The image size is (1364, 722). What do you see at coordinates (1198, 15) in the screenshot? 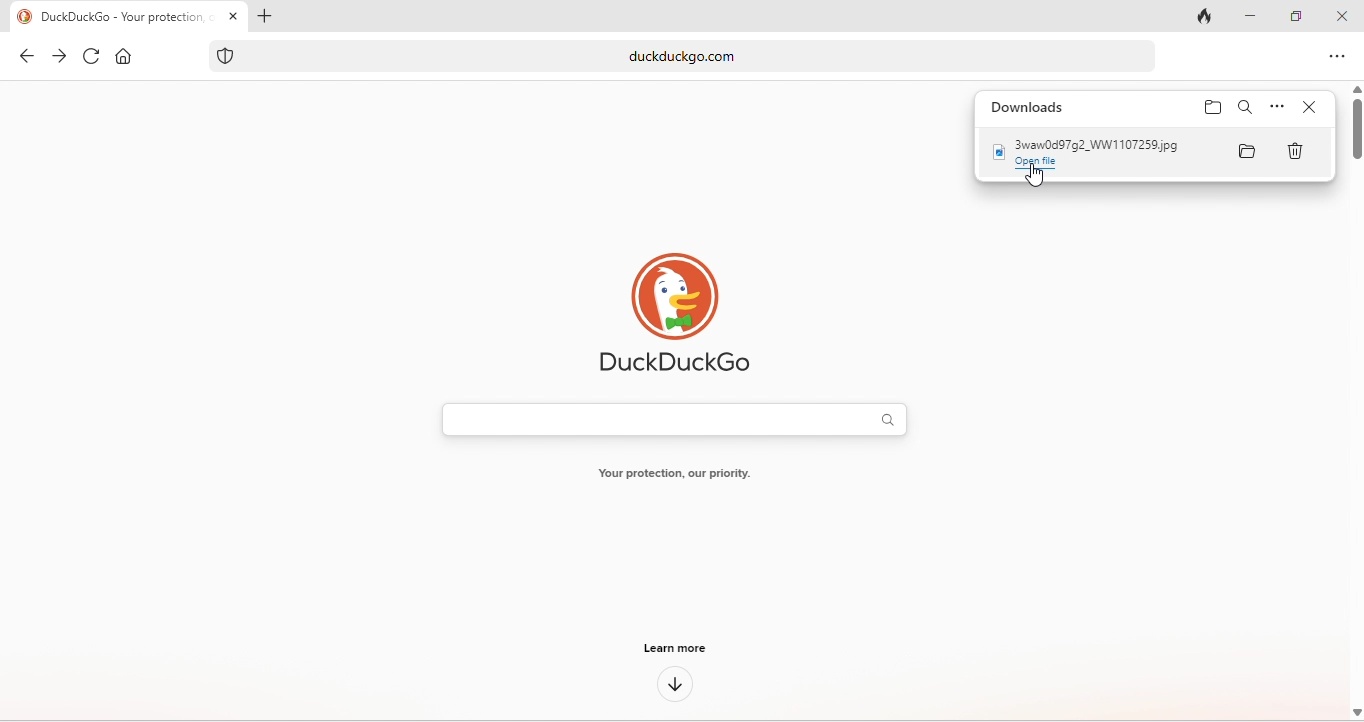
I see `track tab` at bounding box center [1198, 15].